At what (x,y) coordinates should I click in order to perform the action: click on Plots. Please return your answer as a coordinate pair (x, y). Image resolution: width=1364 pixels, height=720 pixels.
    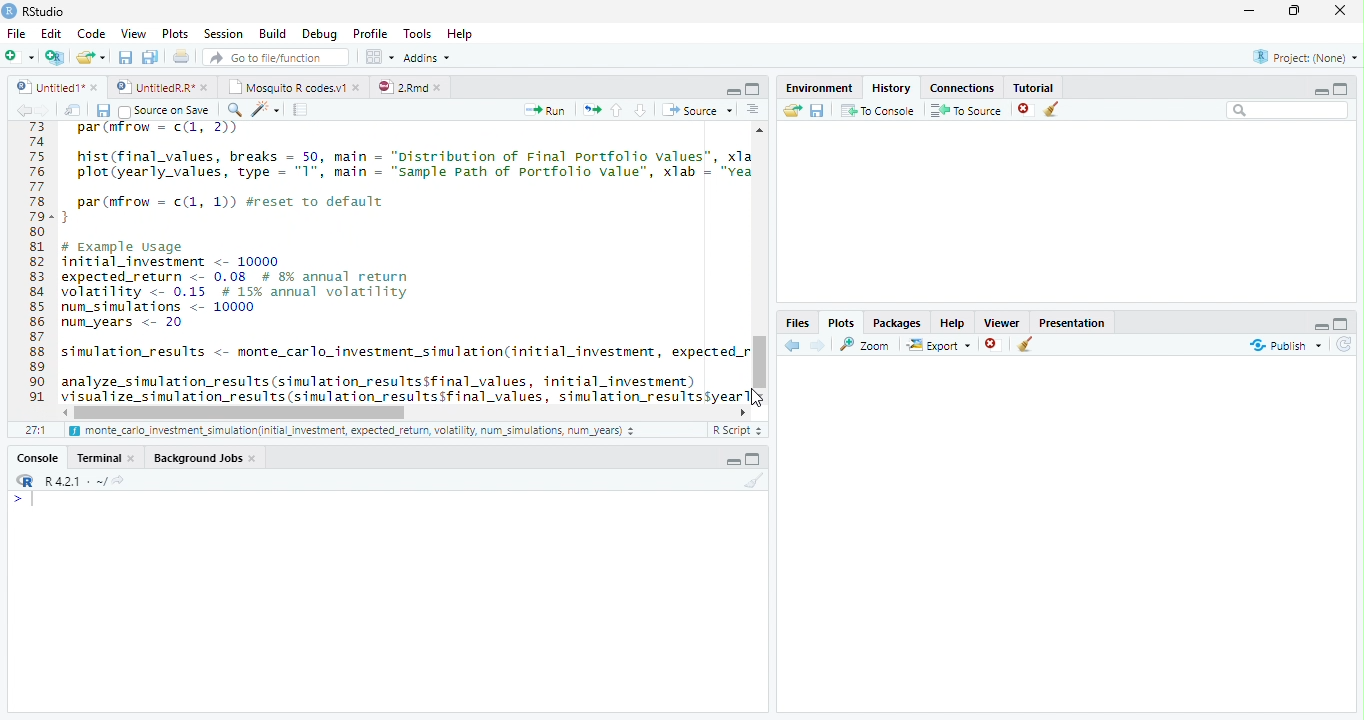
    Looking at the image, I should click on (174, 34).